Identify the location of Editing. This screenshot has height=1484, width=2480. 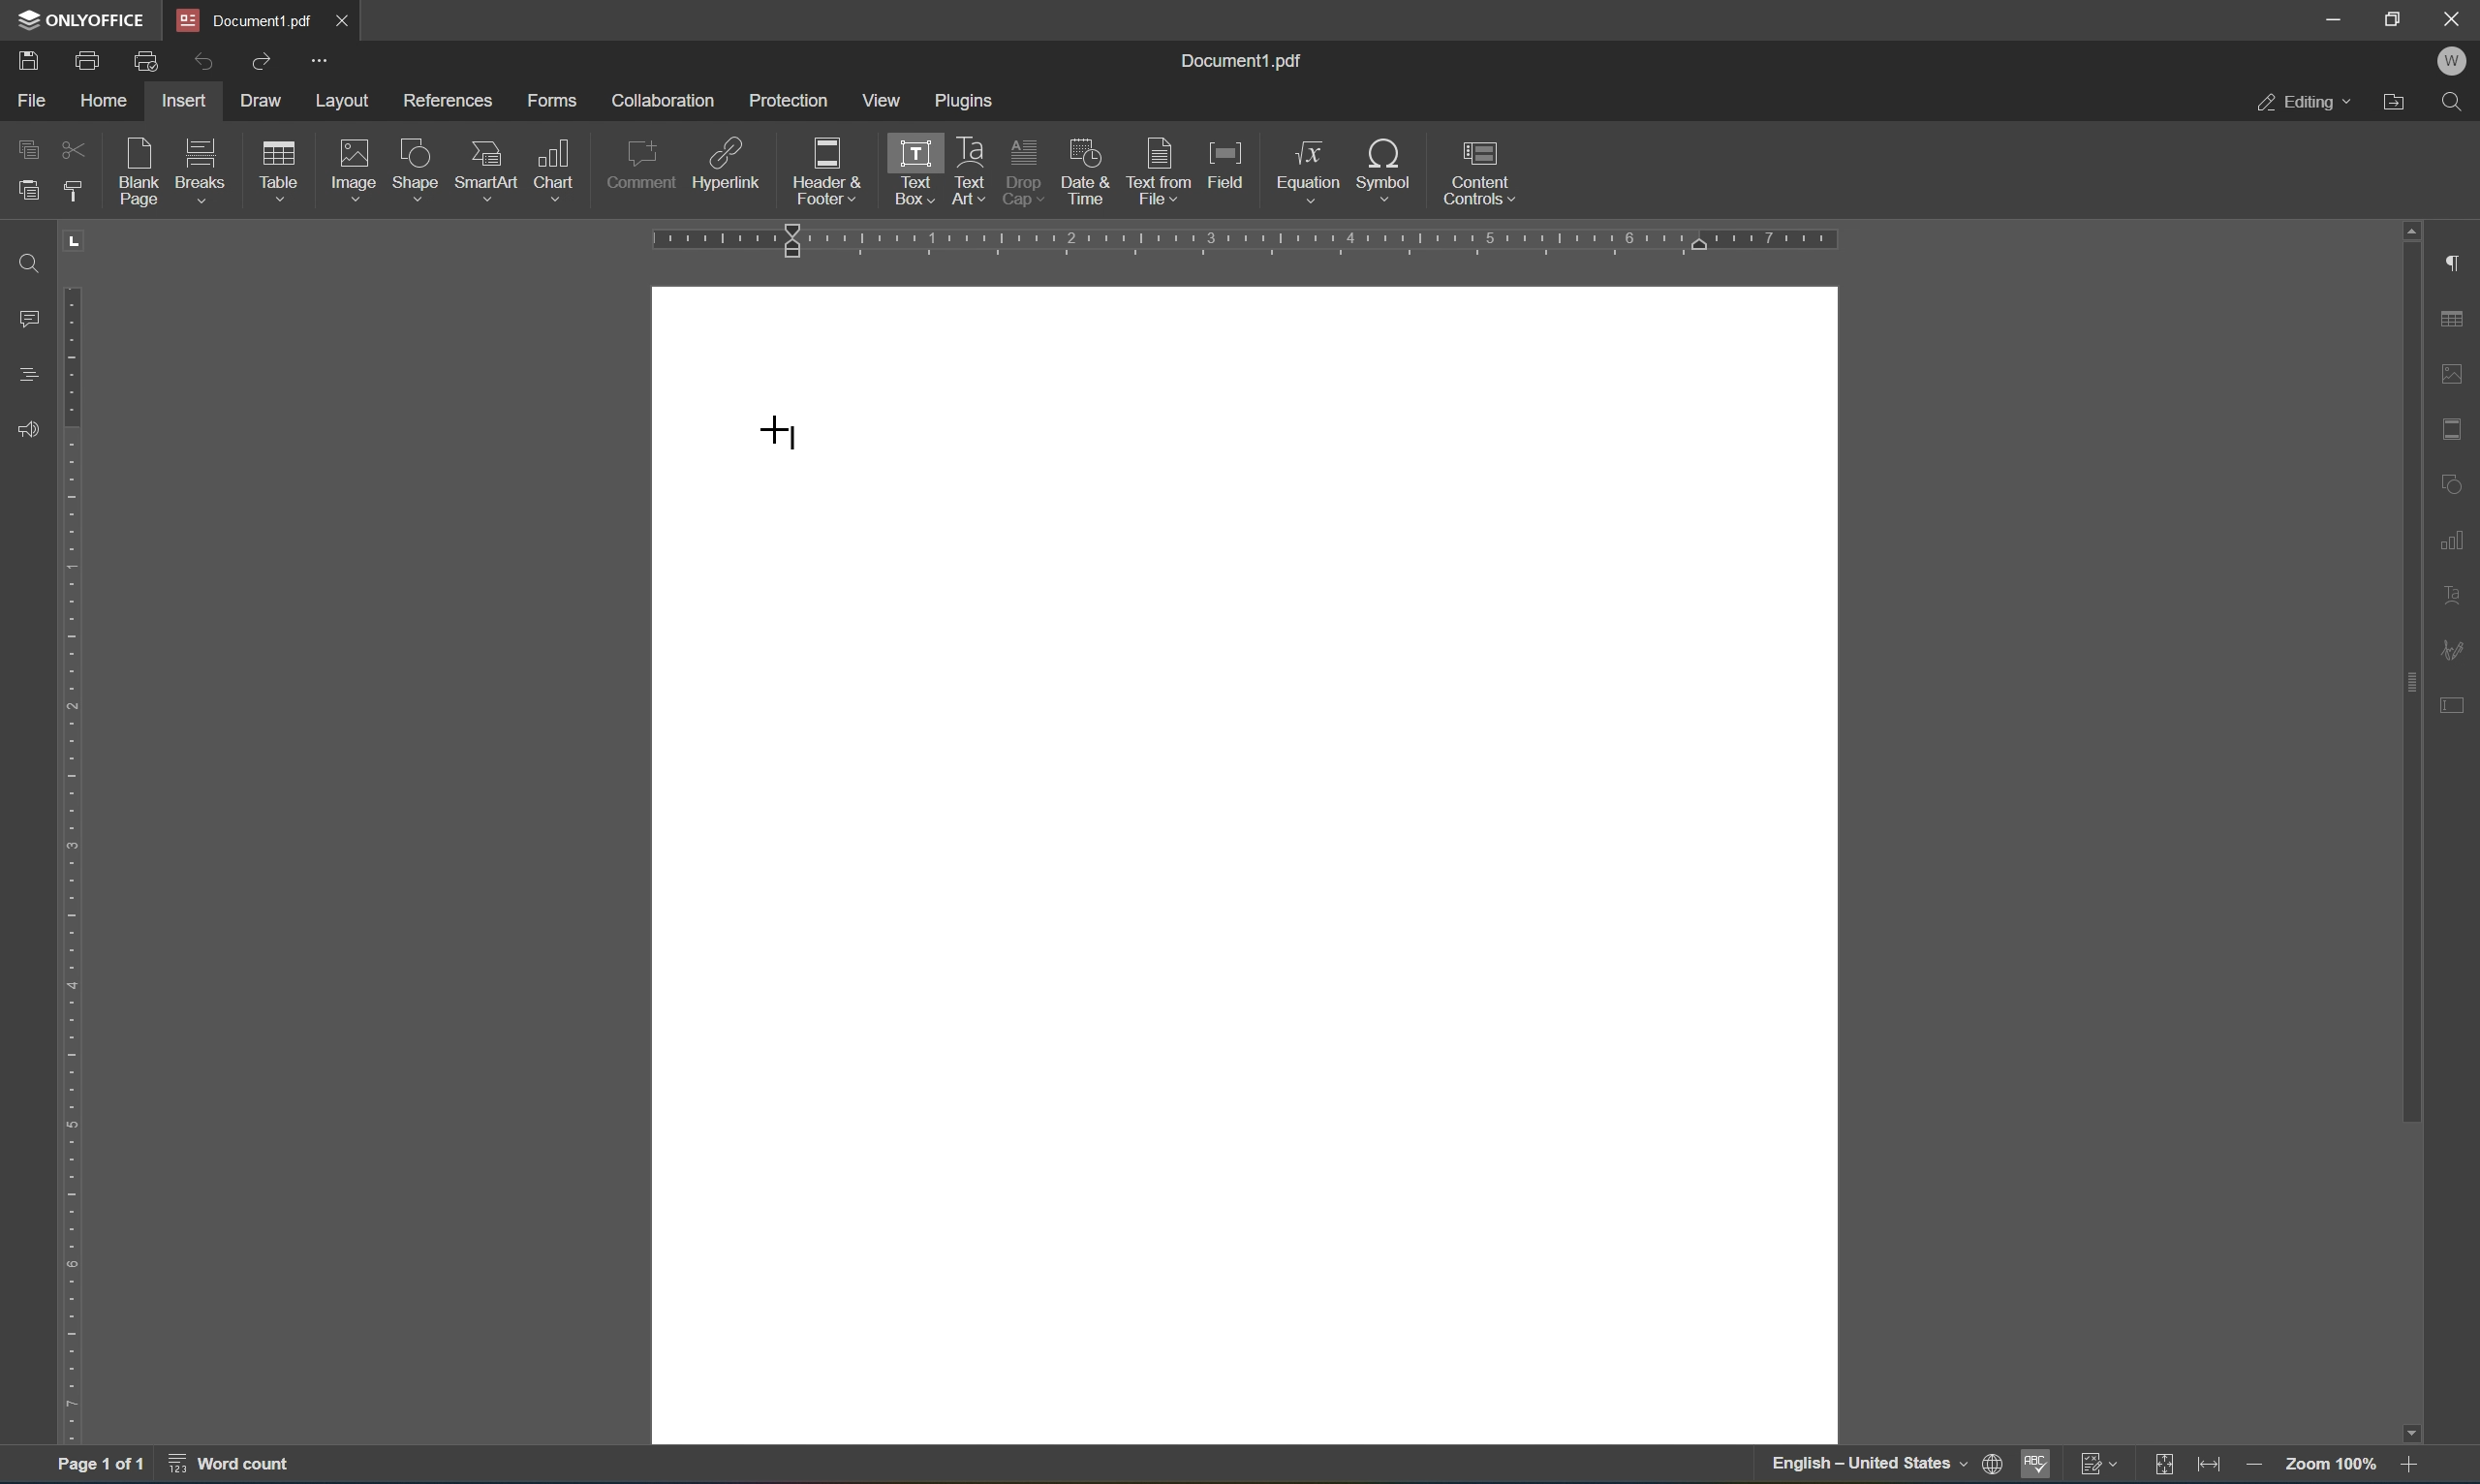
(2304, 104).